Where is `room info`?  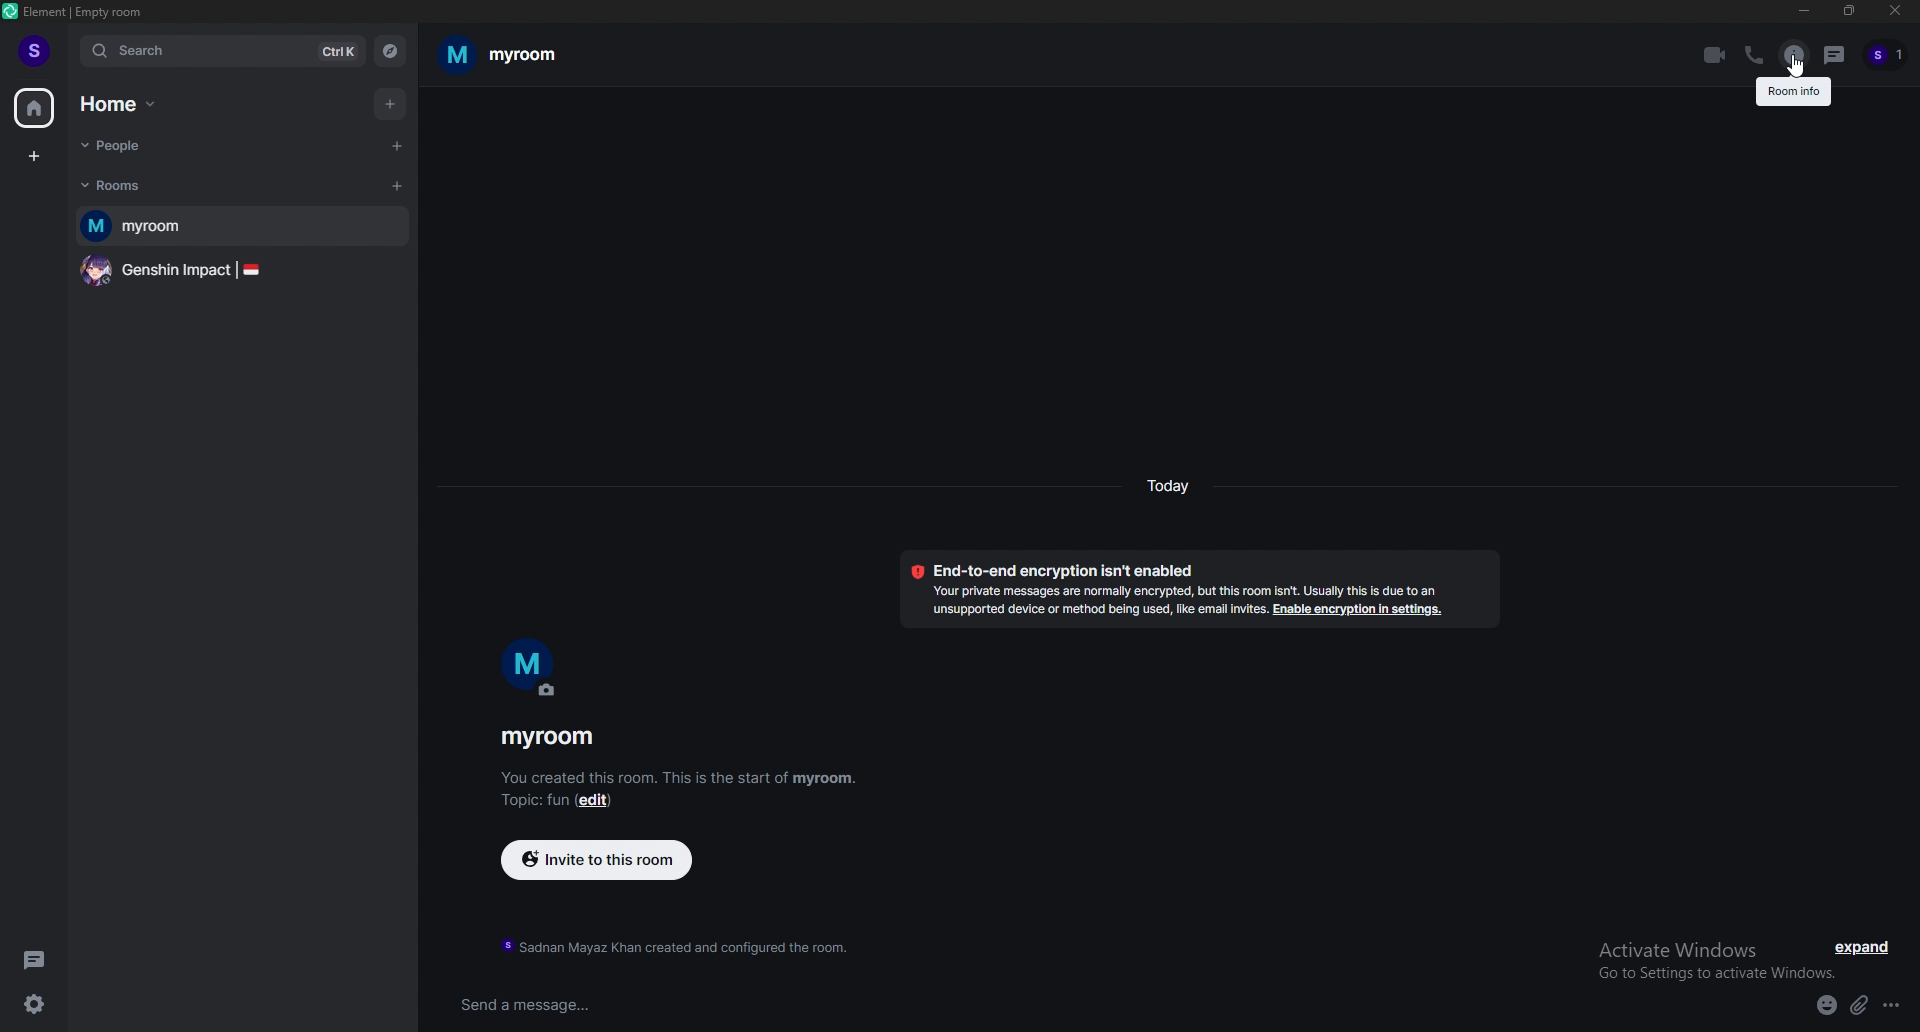
room info is located at coordinates (1793, 94).